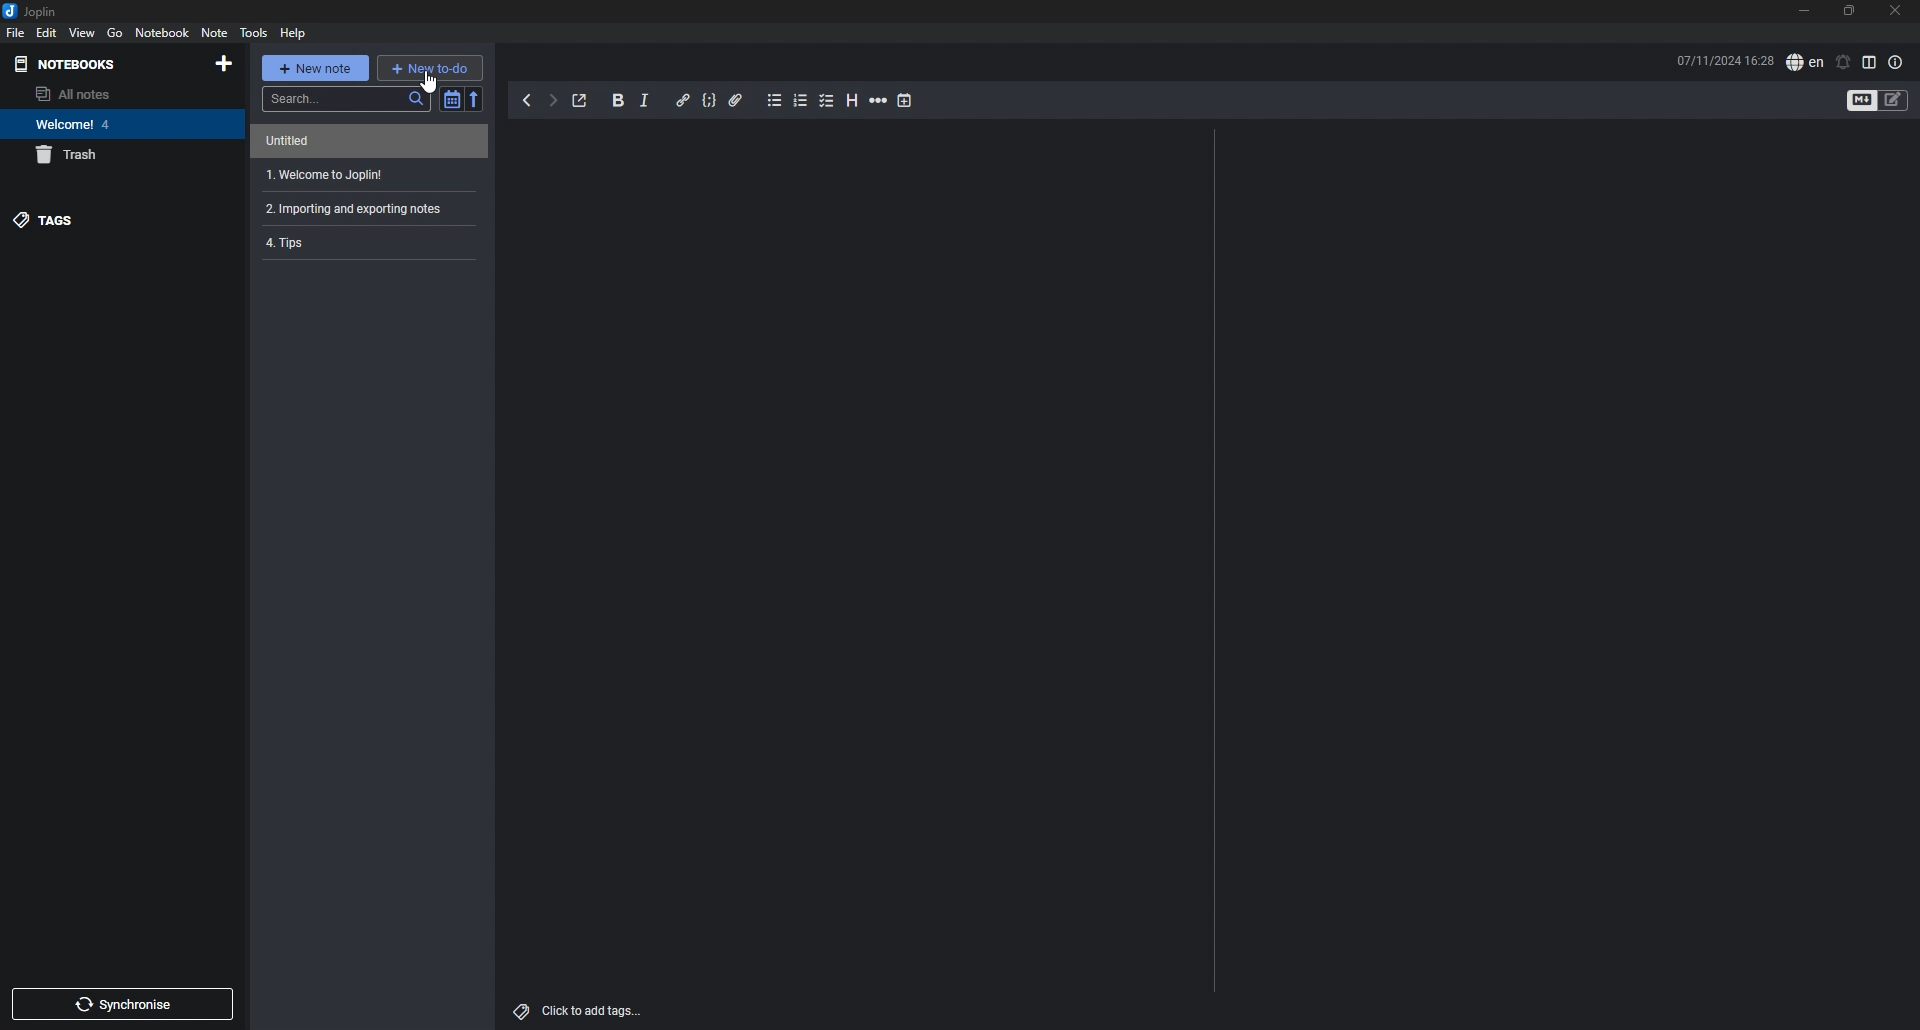  I want to click on heading, so click(852, 101).